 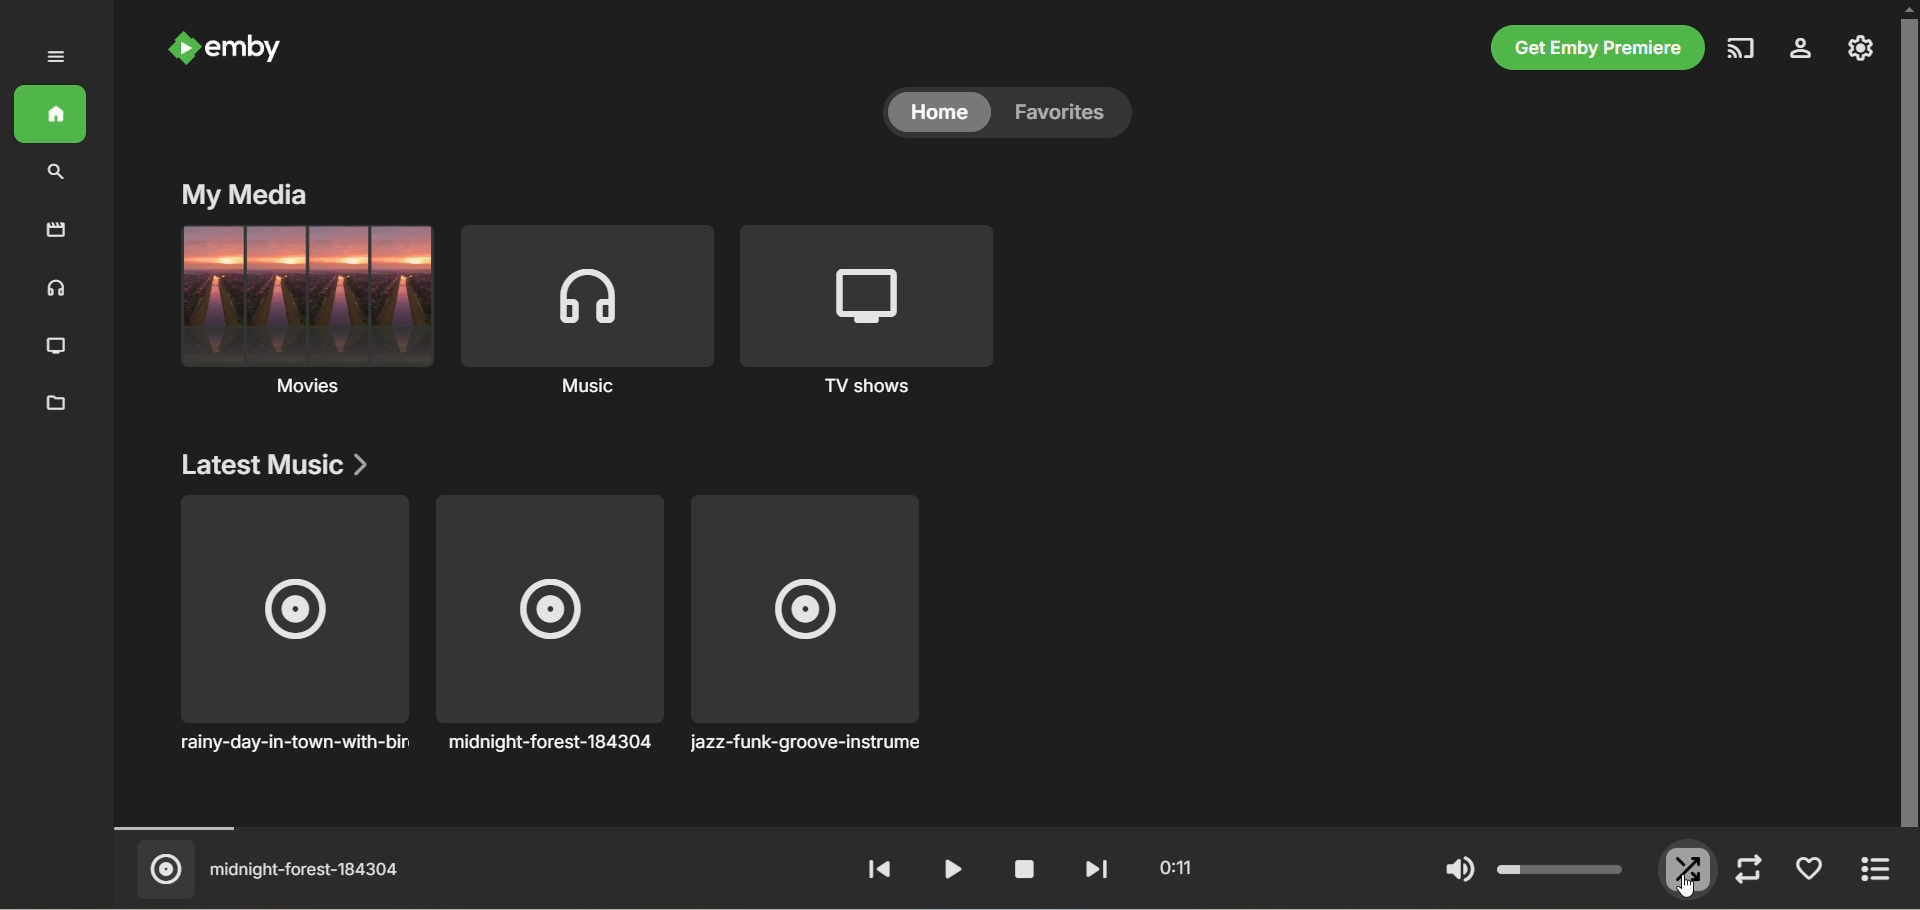 What do you see at coordinates (1091, 869) in the screenshot?
I see `fast forward` at bounding box center [1091, 869].